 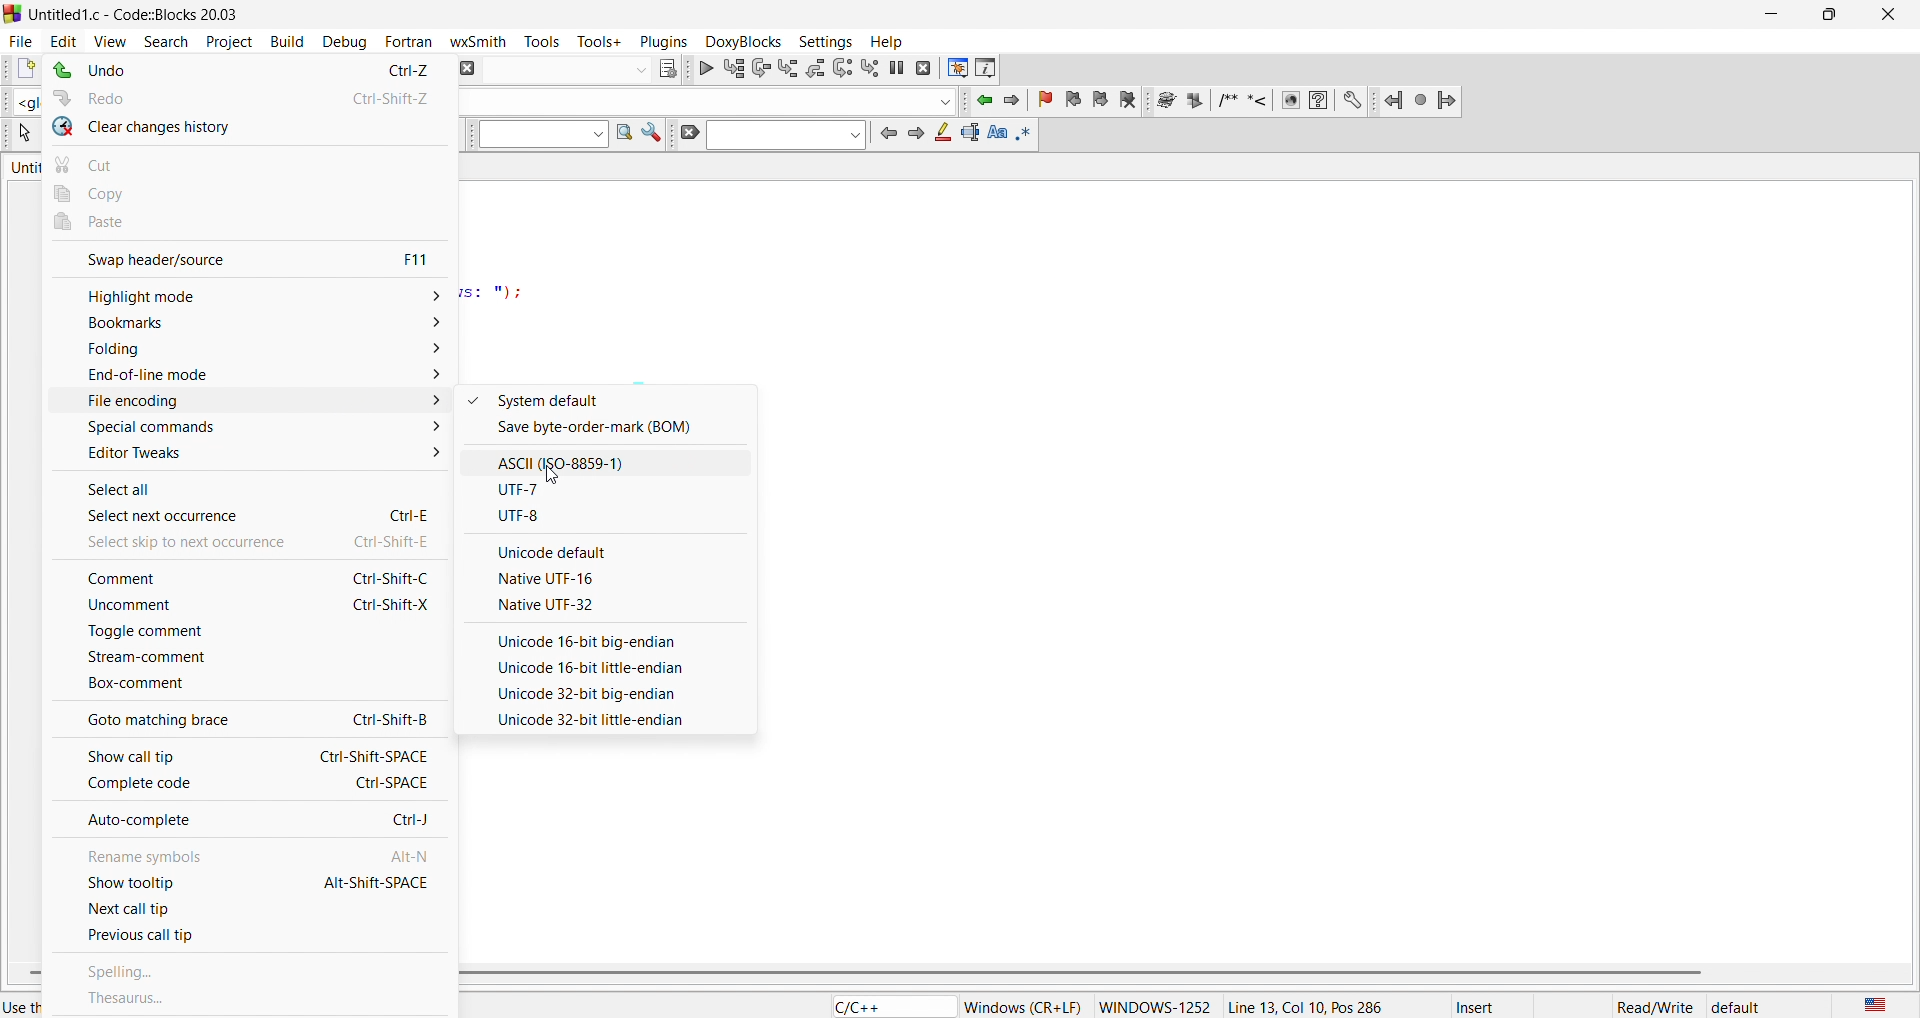 I want to click on next, so click(x=916, y=135).